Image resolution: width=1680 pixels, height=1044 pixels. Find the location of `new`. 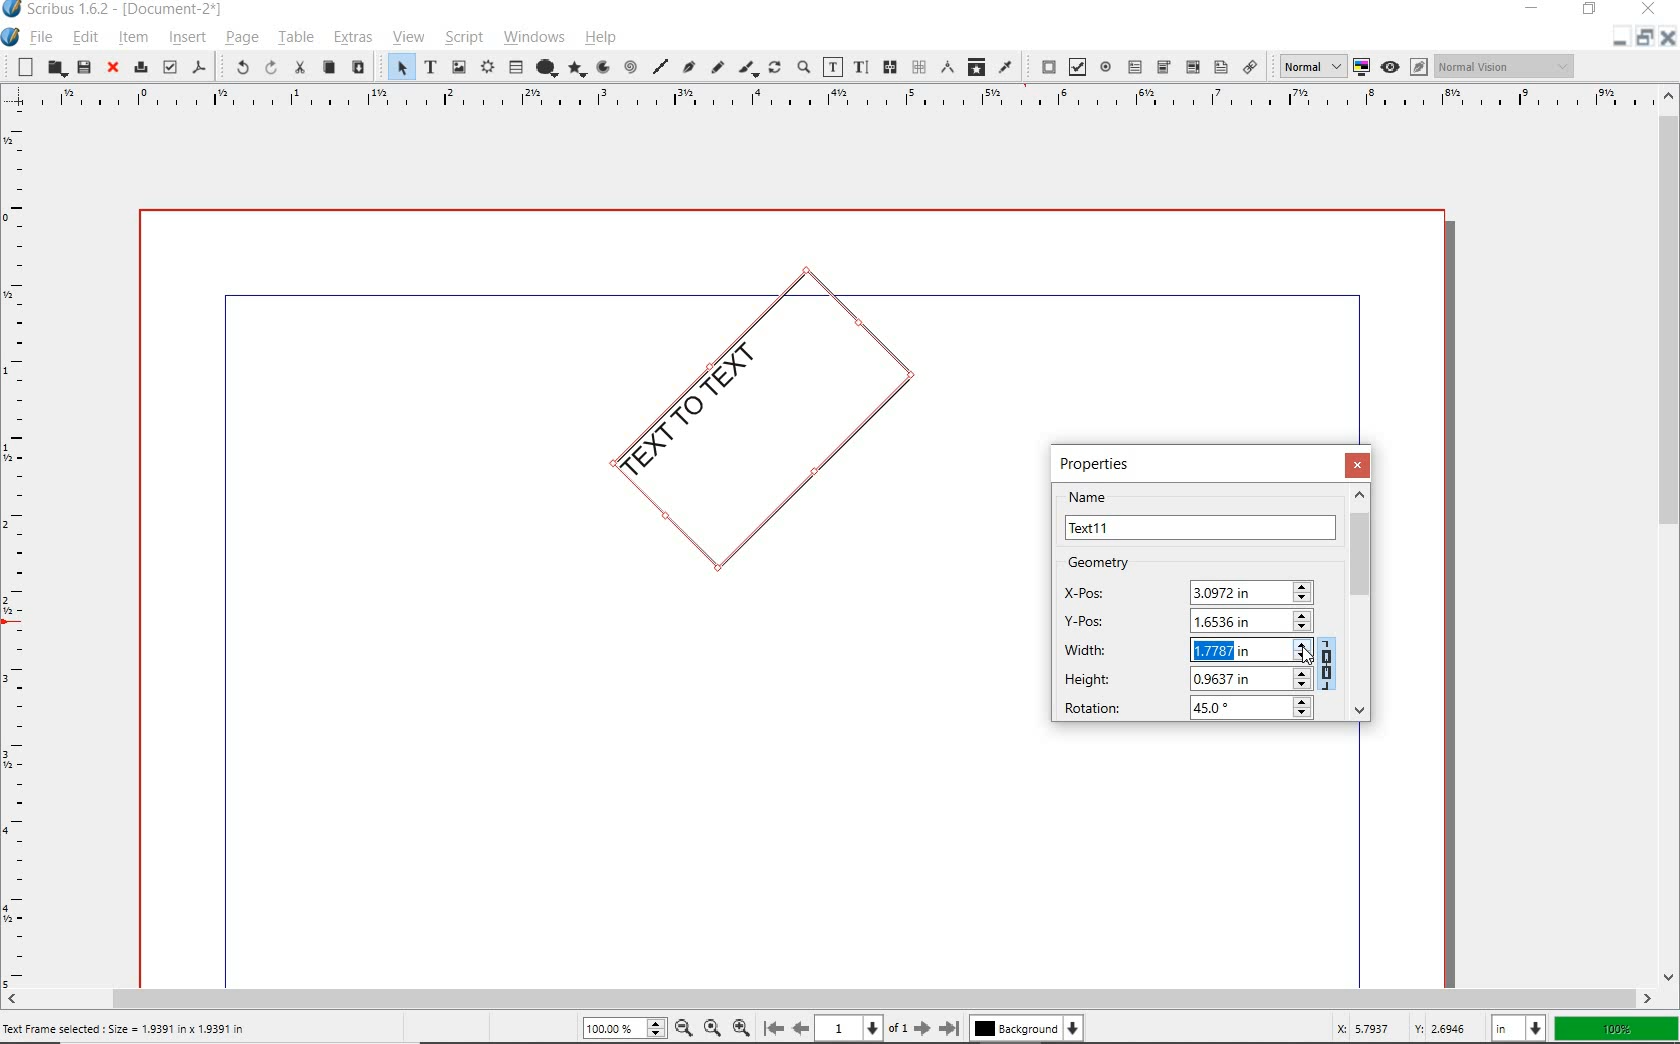

new is located at coordinates (21, 67).